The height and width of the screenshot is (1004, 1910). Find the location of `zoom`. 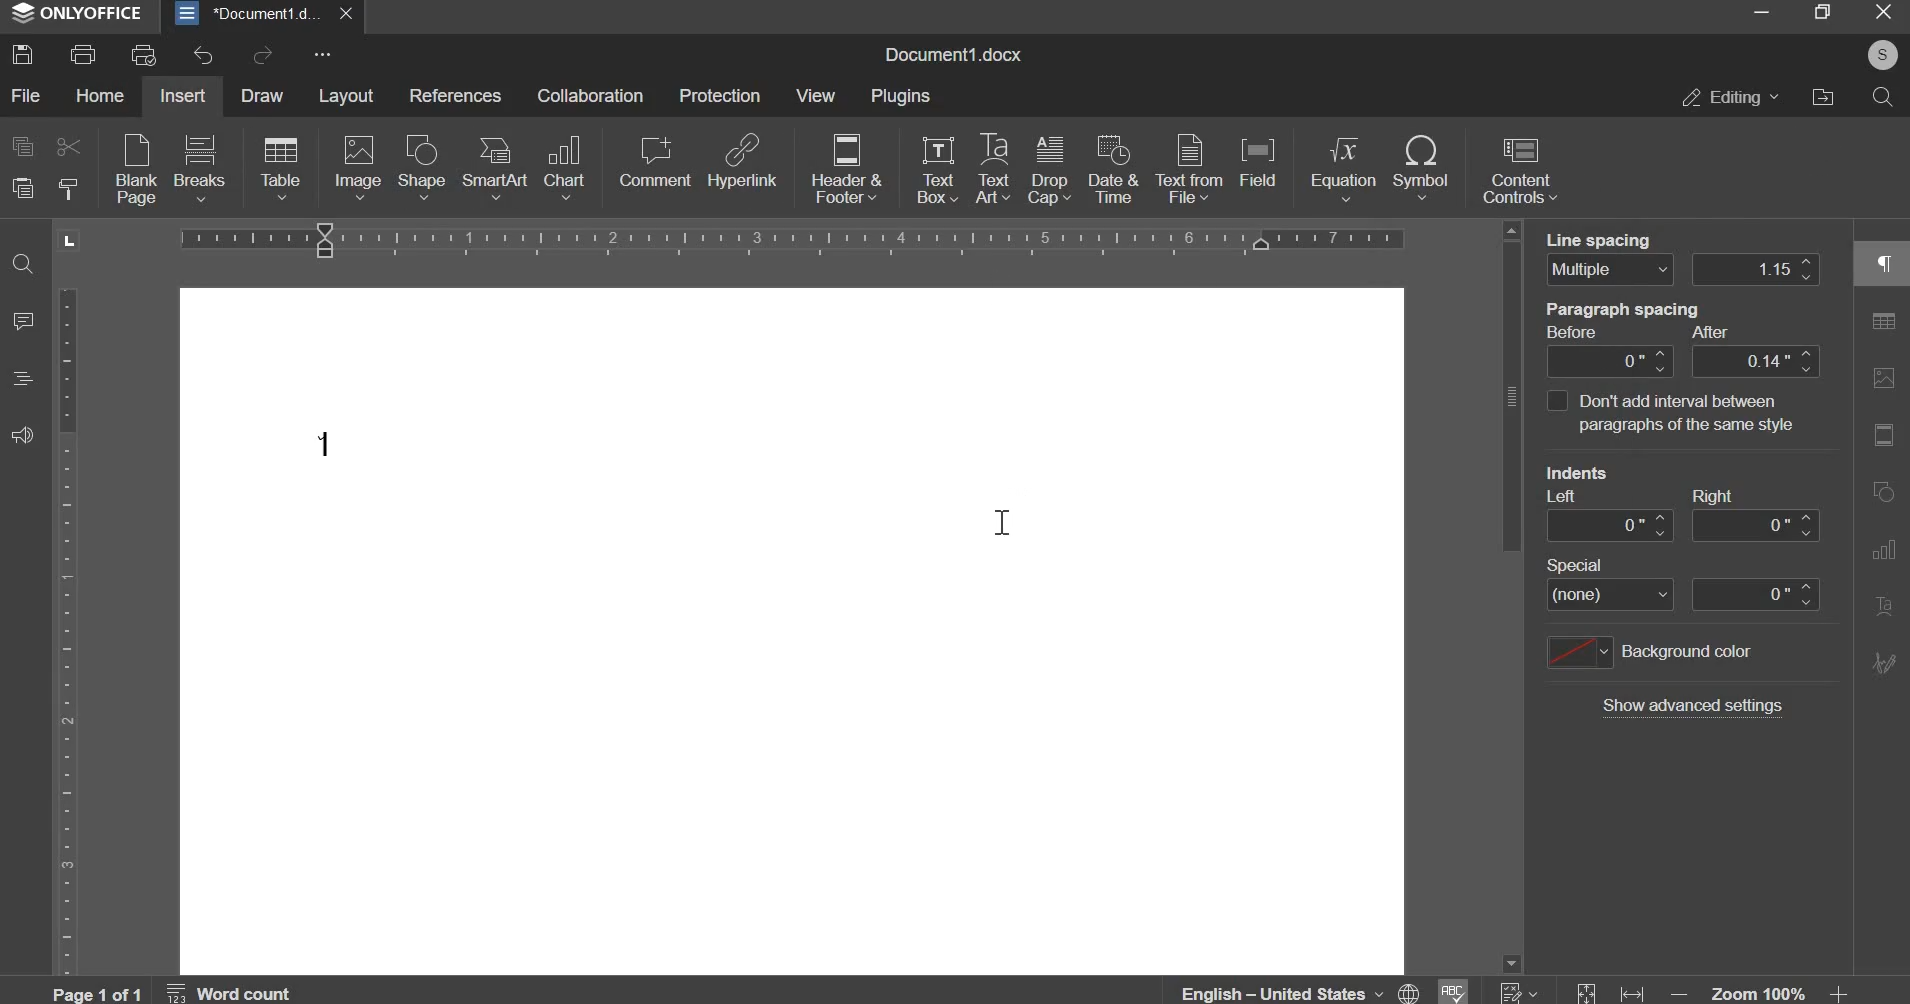

zoom is located at coordinates (1761, 993).